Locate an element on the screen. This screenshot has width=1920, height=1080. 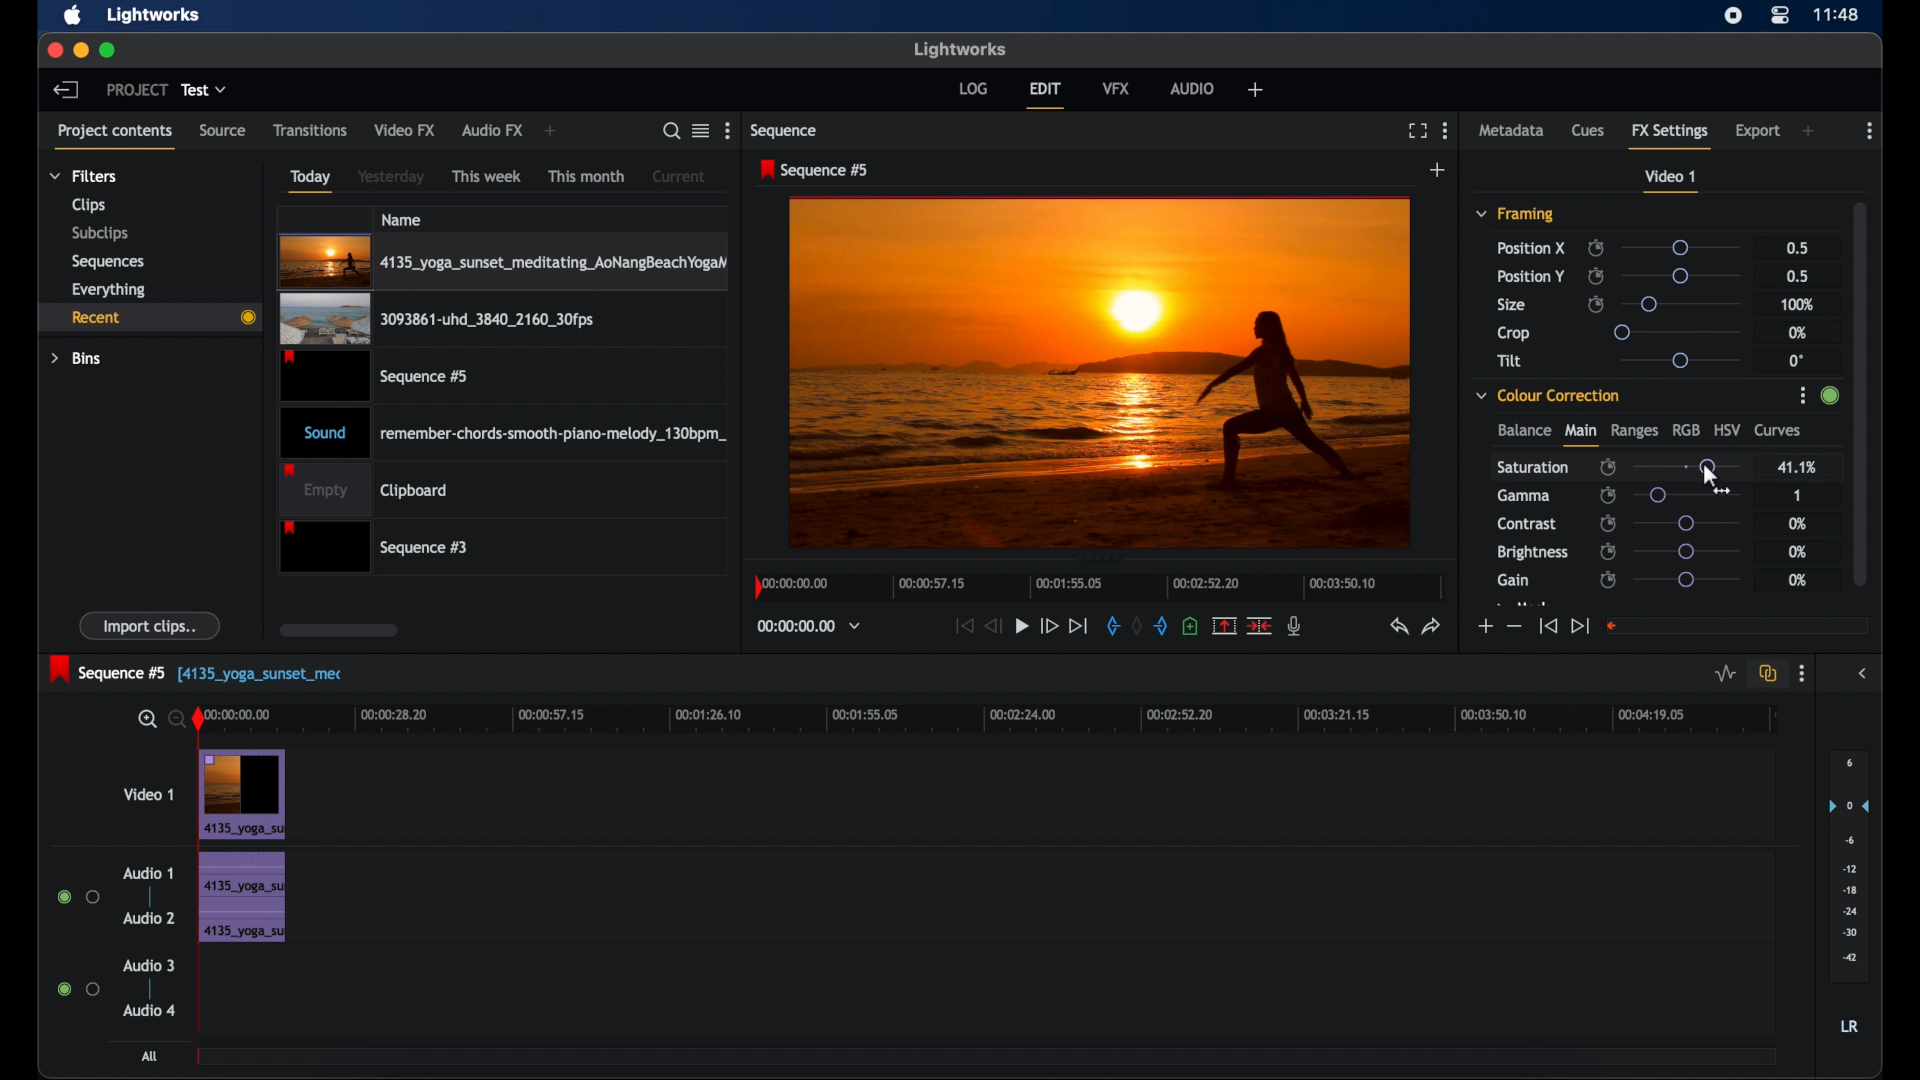
toggle auto track sync is located at coordinates (1765, 672).